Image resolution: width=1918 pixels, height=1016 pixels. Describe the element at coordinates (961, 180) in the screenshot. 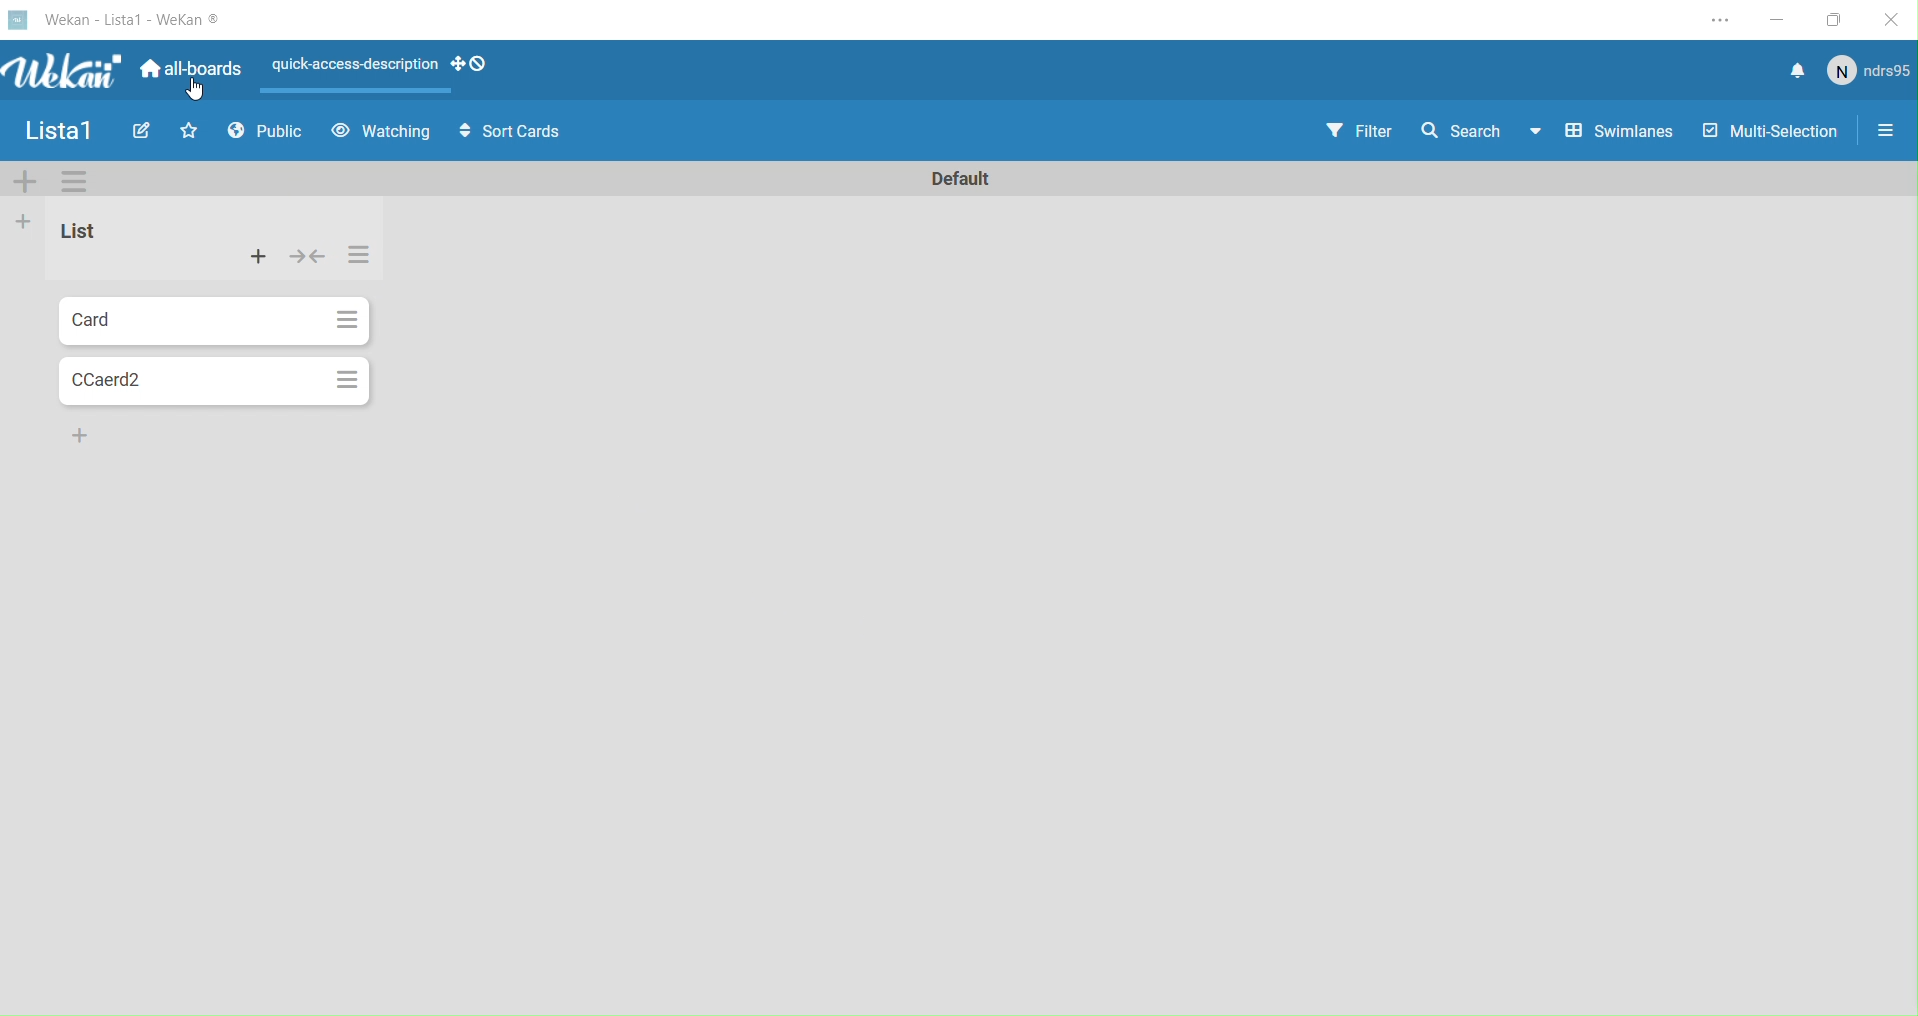

I see `Name` at that location.